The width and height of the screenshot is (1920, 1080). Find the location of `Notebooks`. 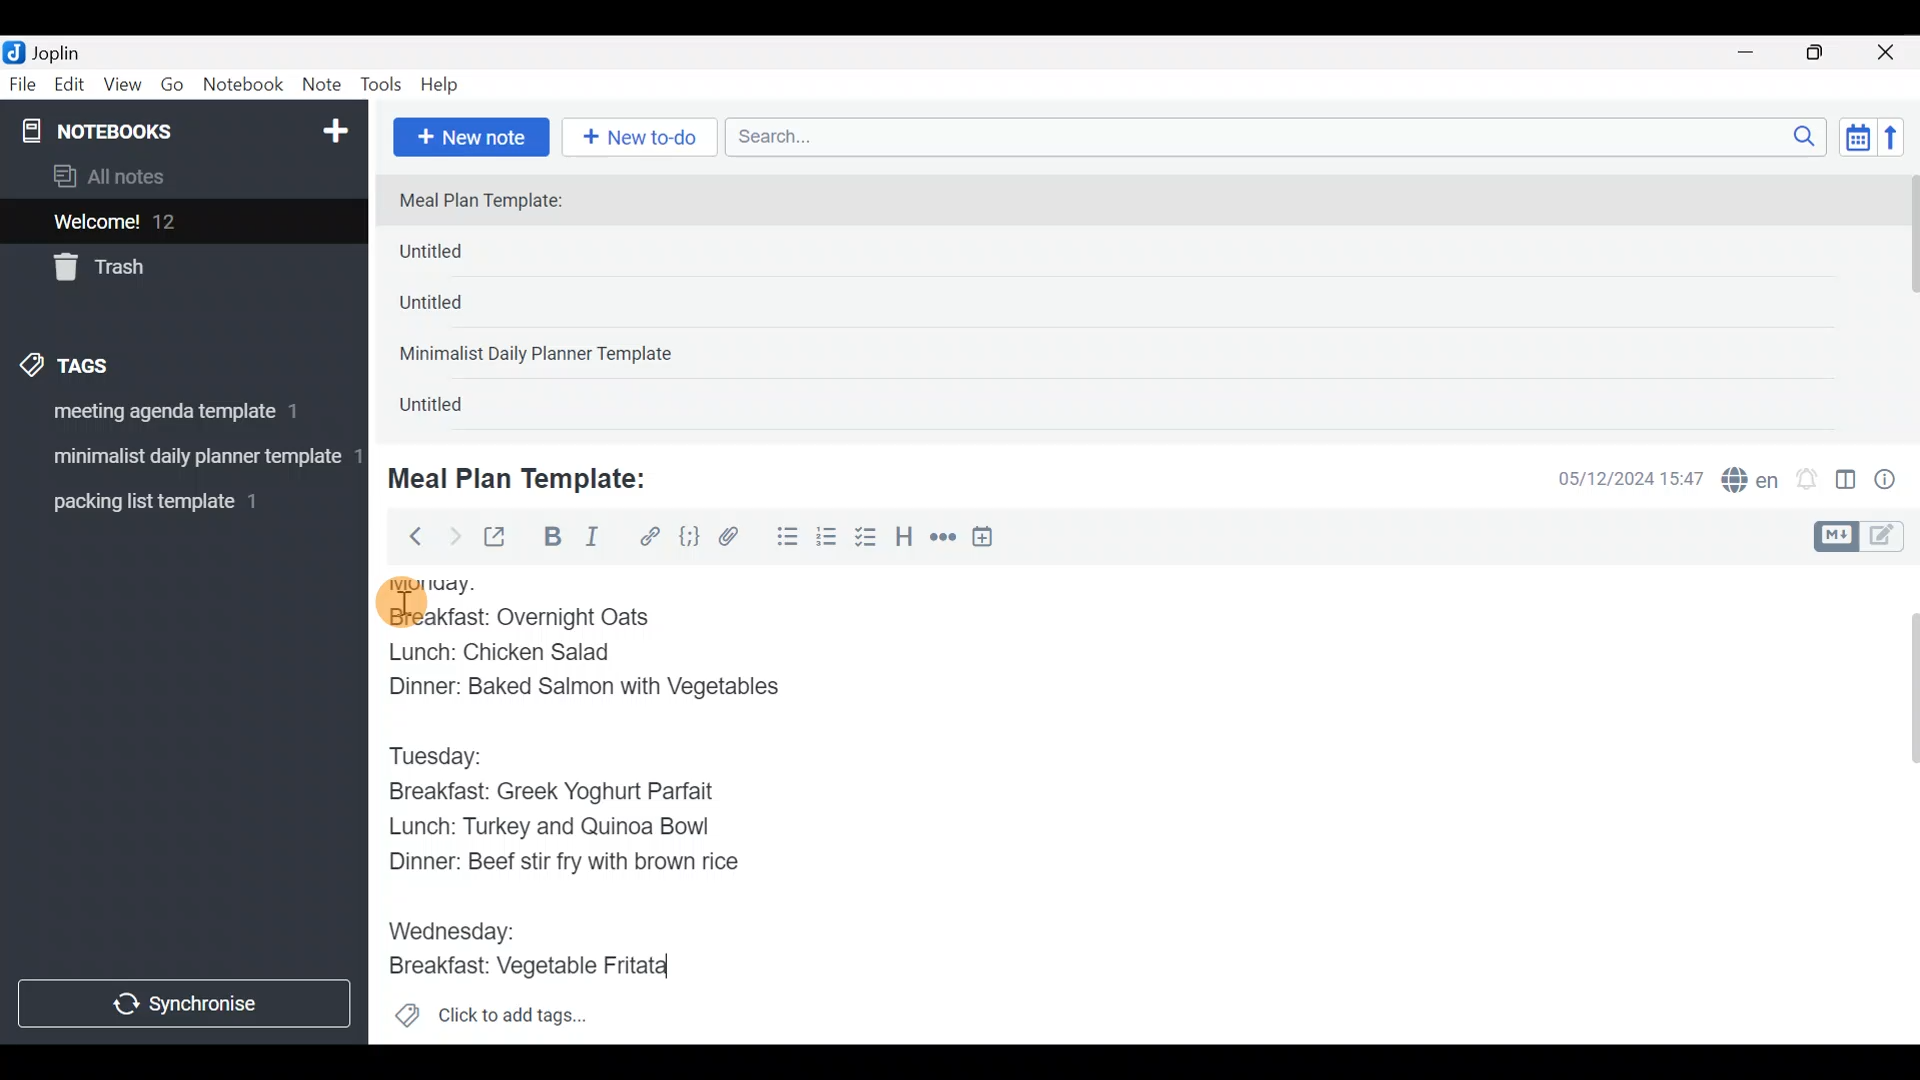

Notebooks is located at coordinates (141, 130).